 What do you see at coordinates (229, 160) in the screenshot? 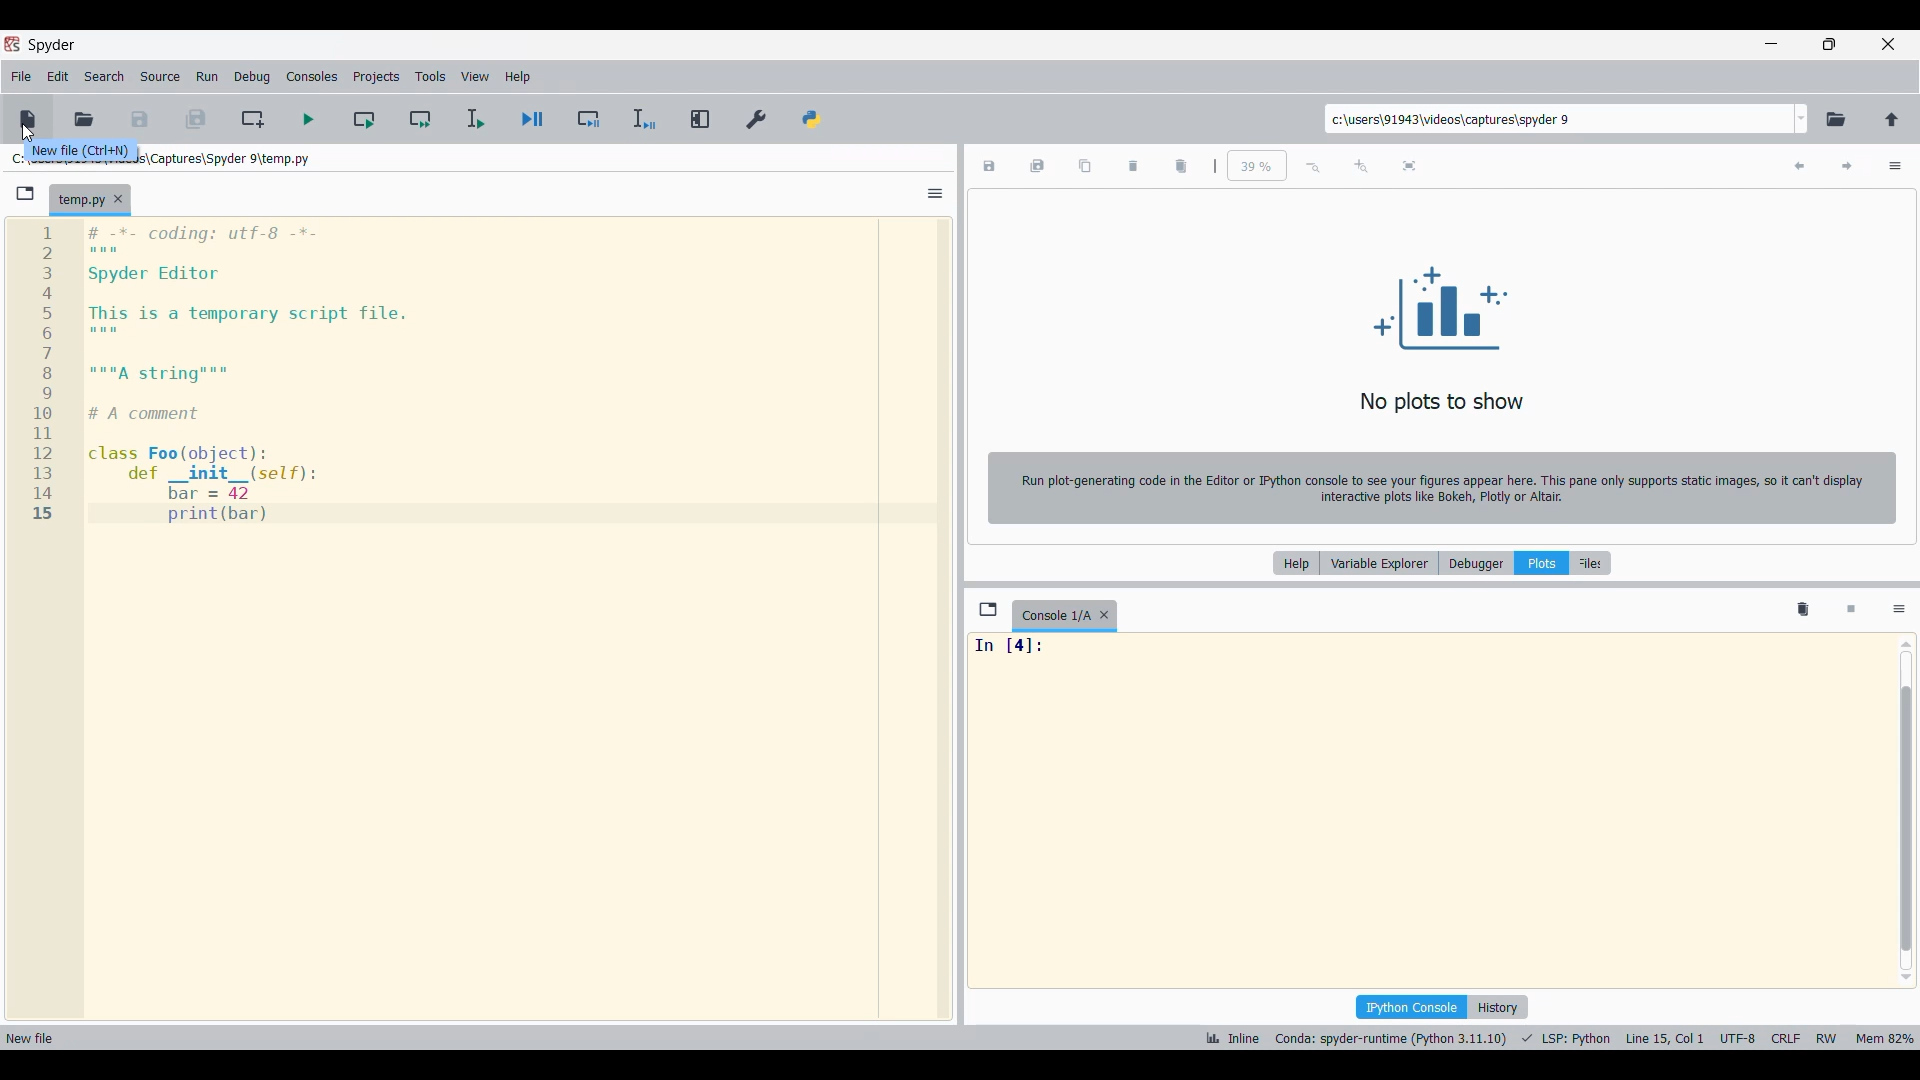
I see `File location` at bounding box center [229, 160].